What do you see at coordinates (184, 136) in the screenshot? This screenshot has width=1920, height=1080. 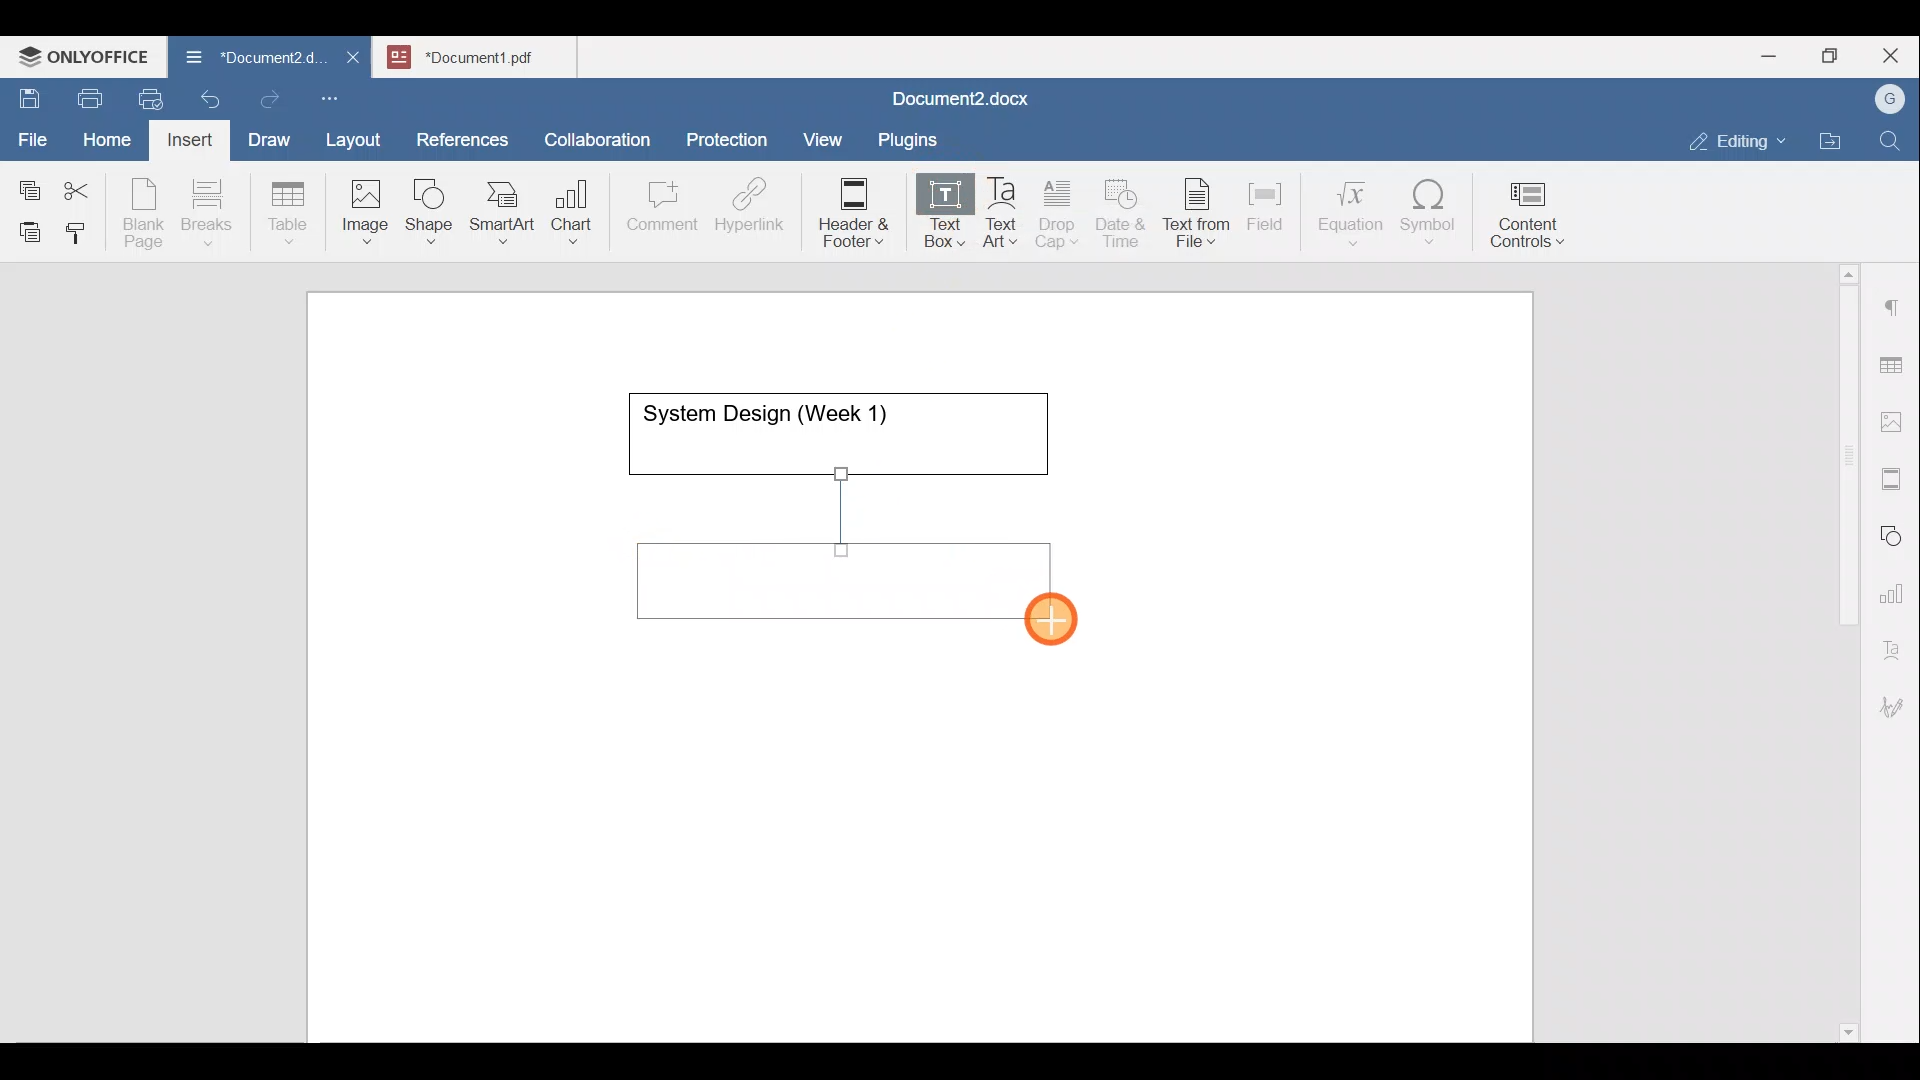 I see `Insert` at bounding box center [184, 136].